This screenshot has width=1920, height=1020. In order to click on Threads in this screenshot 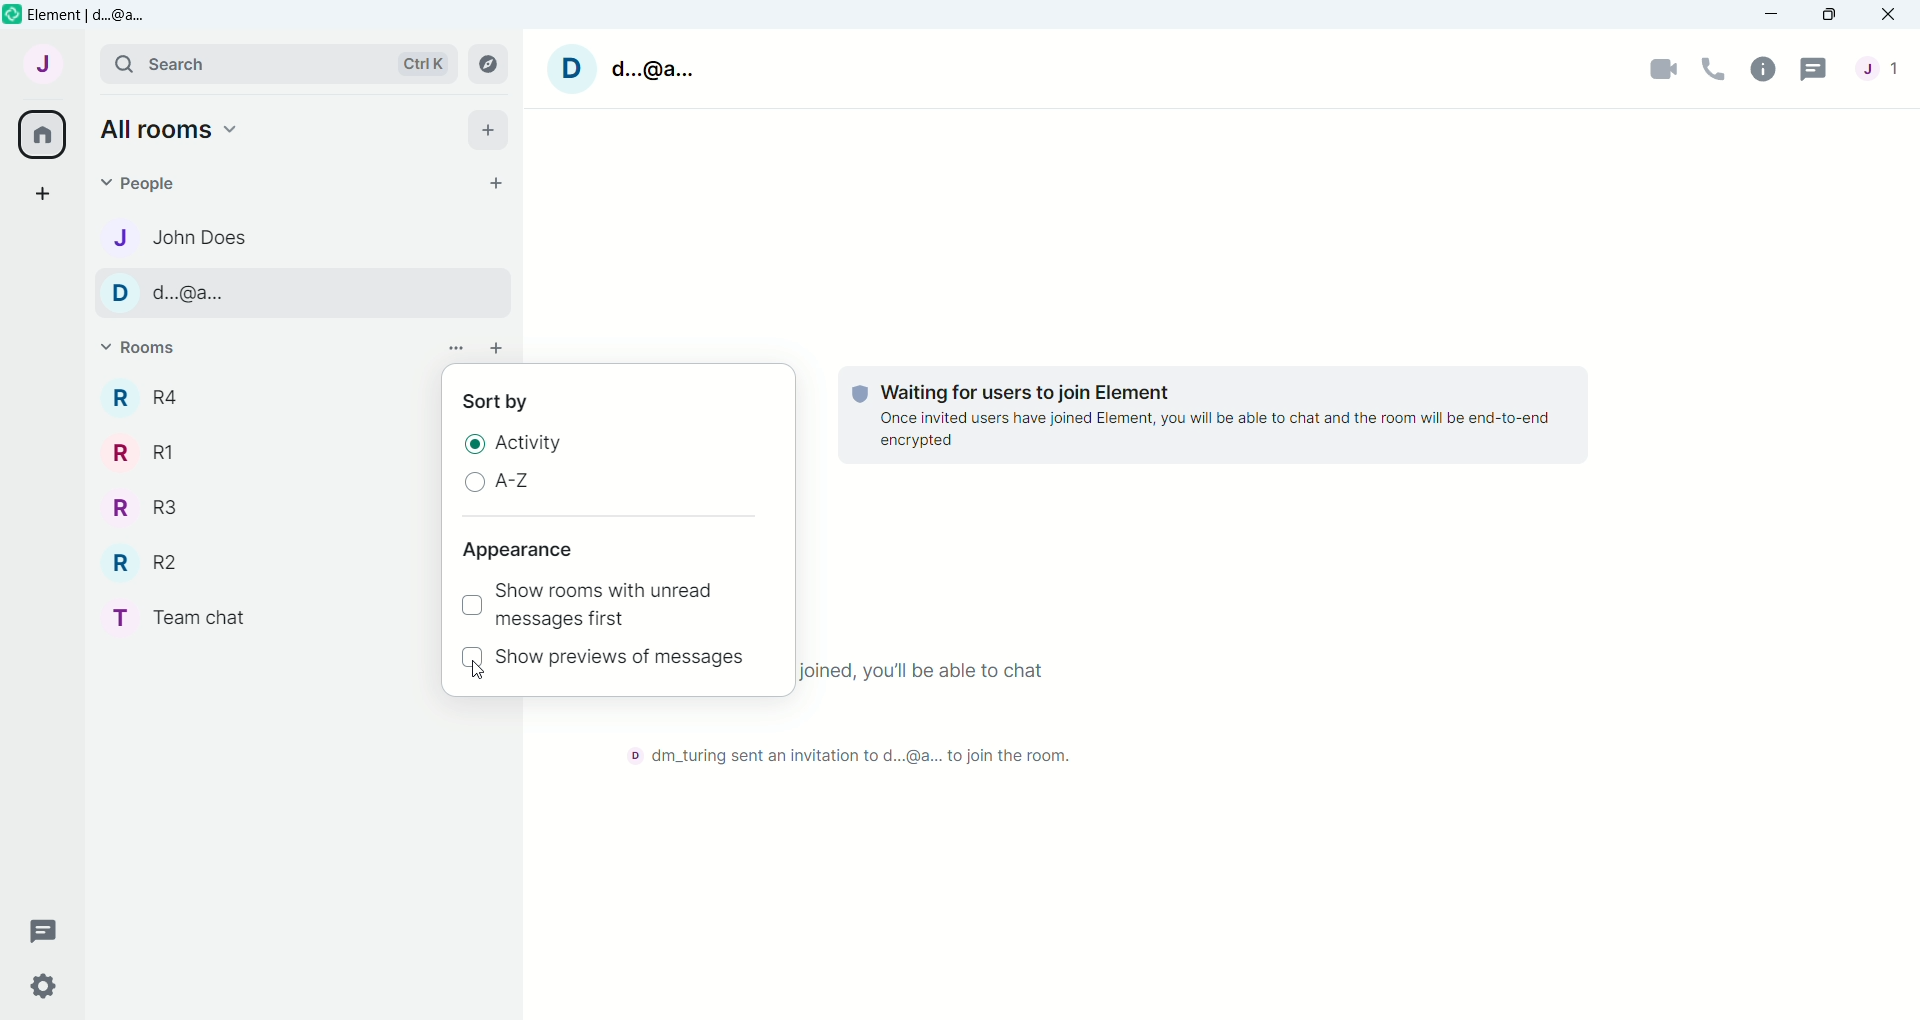, I will do `click(35, 935)`.